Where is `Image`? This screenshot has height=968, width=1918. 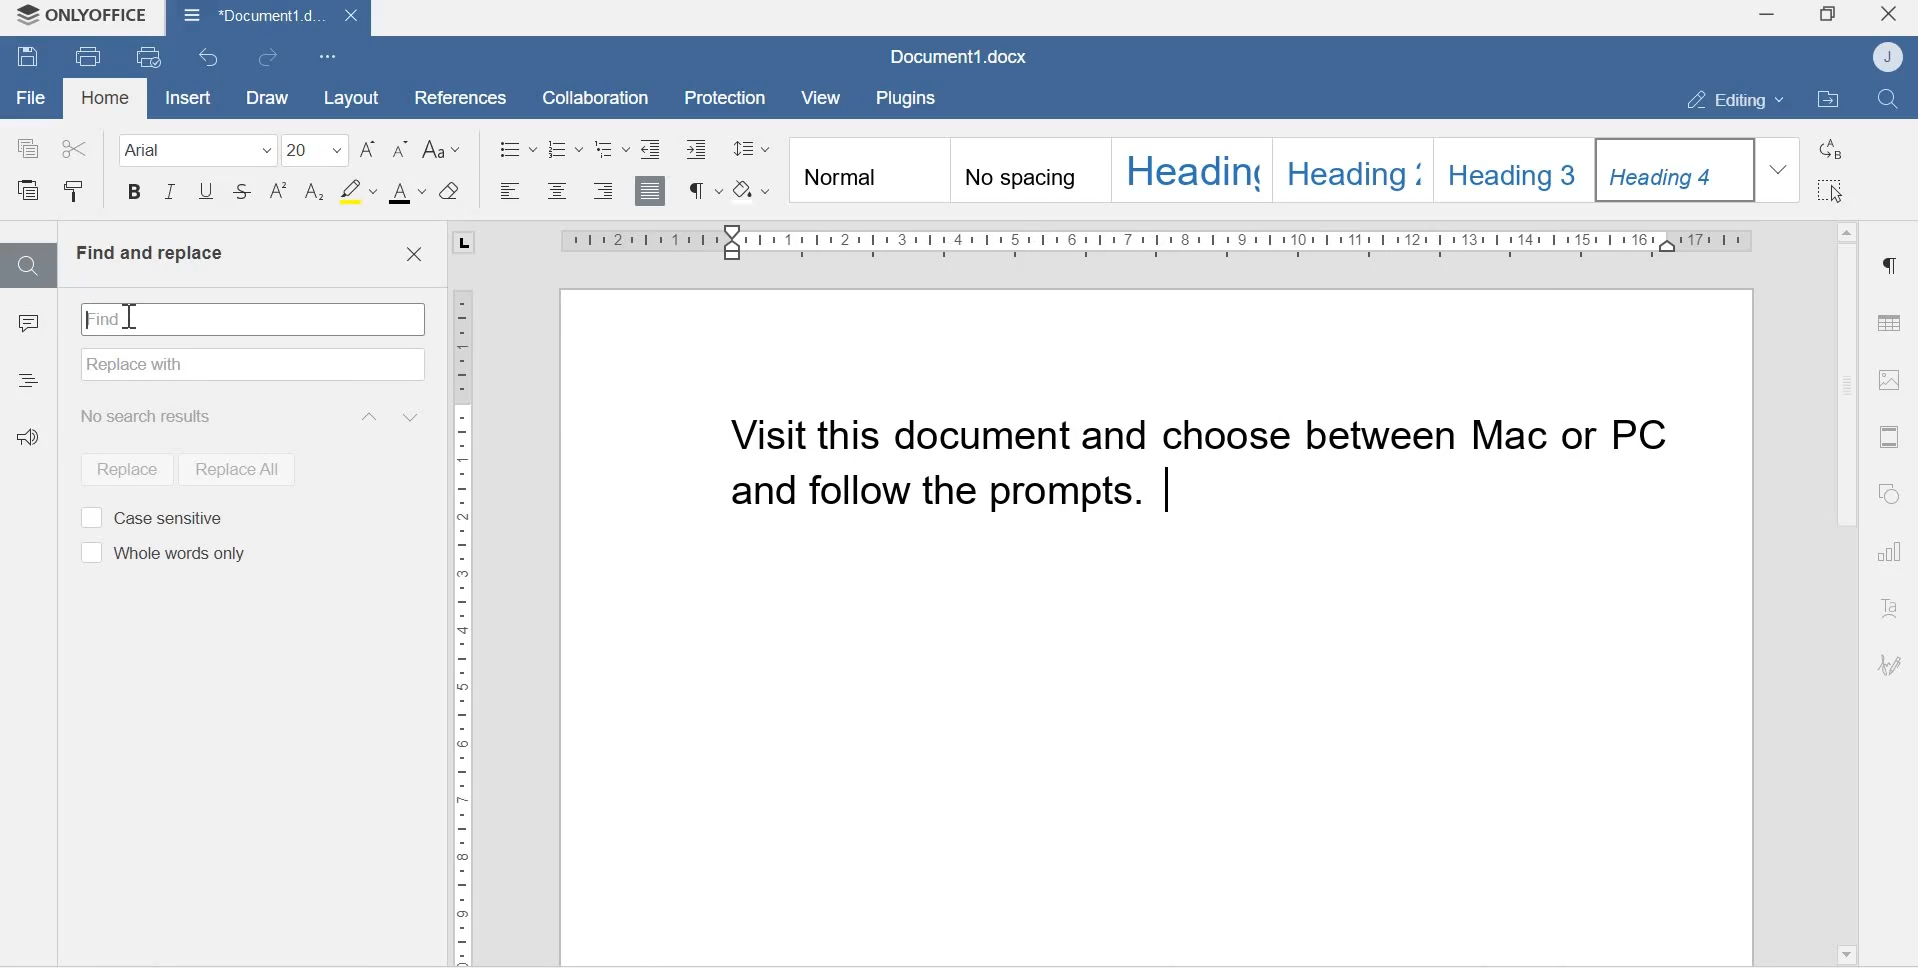
Image is located at coordinates (1890, 379).